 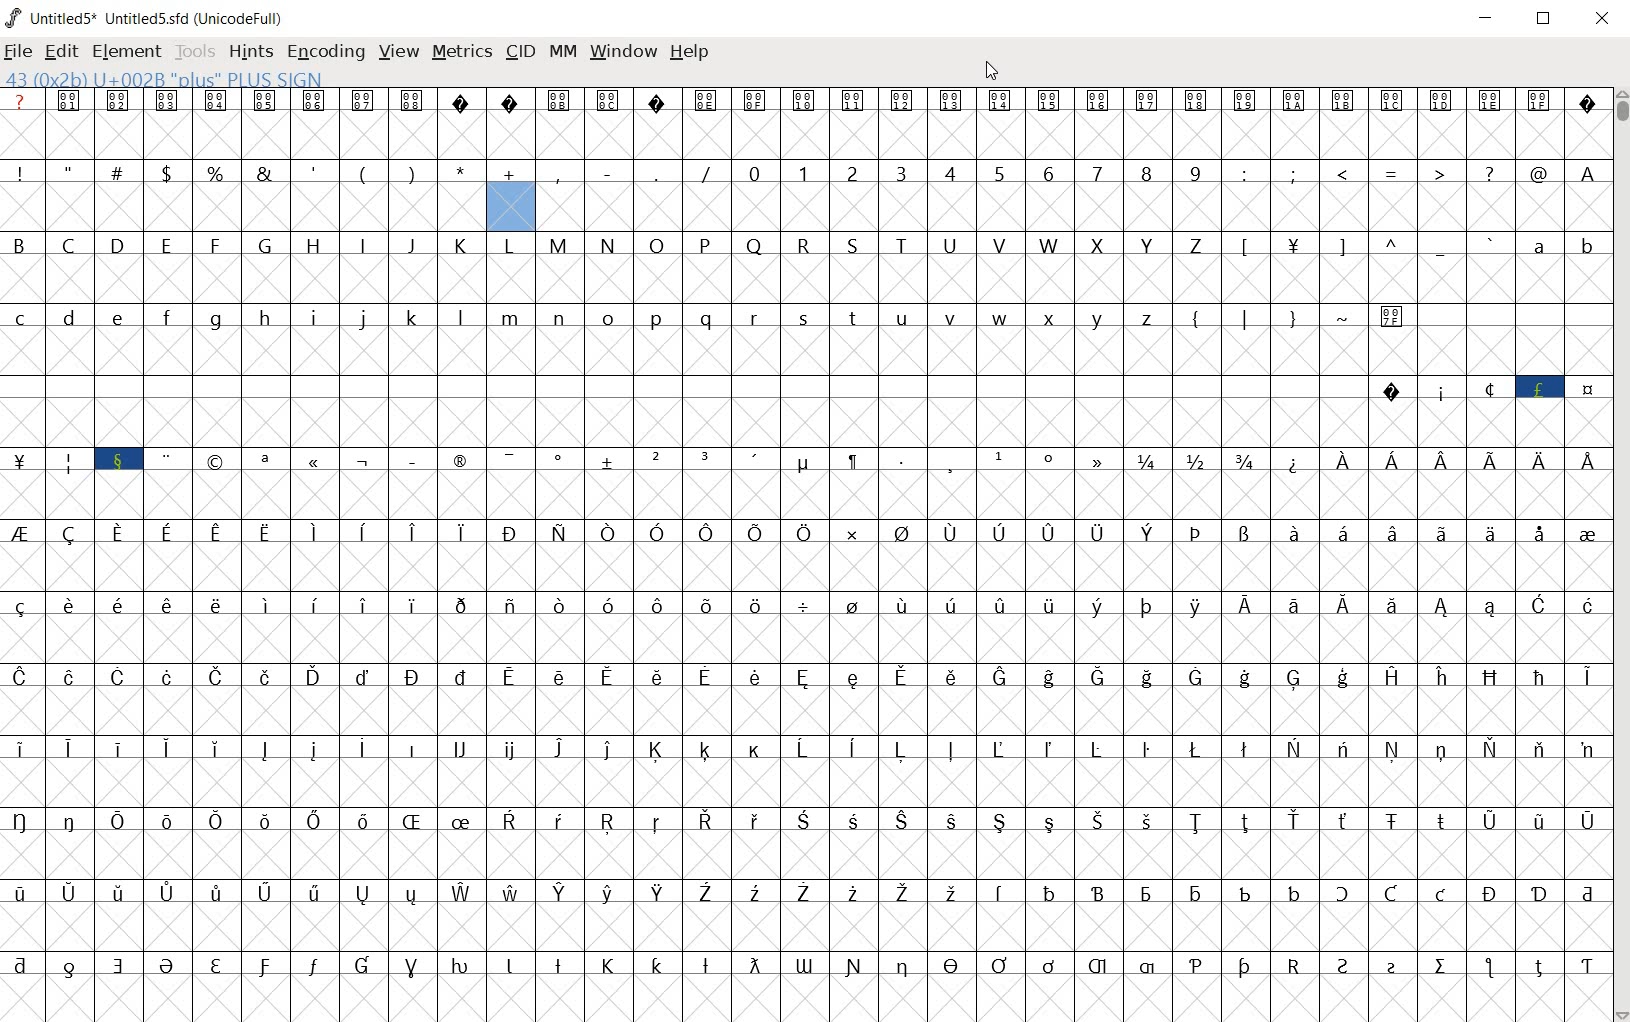 What do you see at coordinates (976, 197) in the screenshot?
I see `number` at bounding box center [976, 197].